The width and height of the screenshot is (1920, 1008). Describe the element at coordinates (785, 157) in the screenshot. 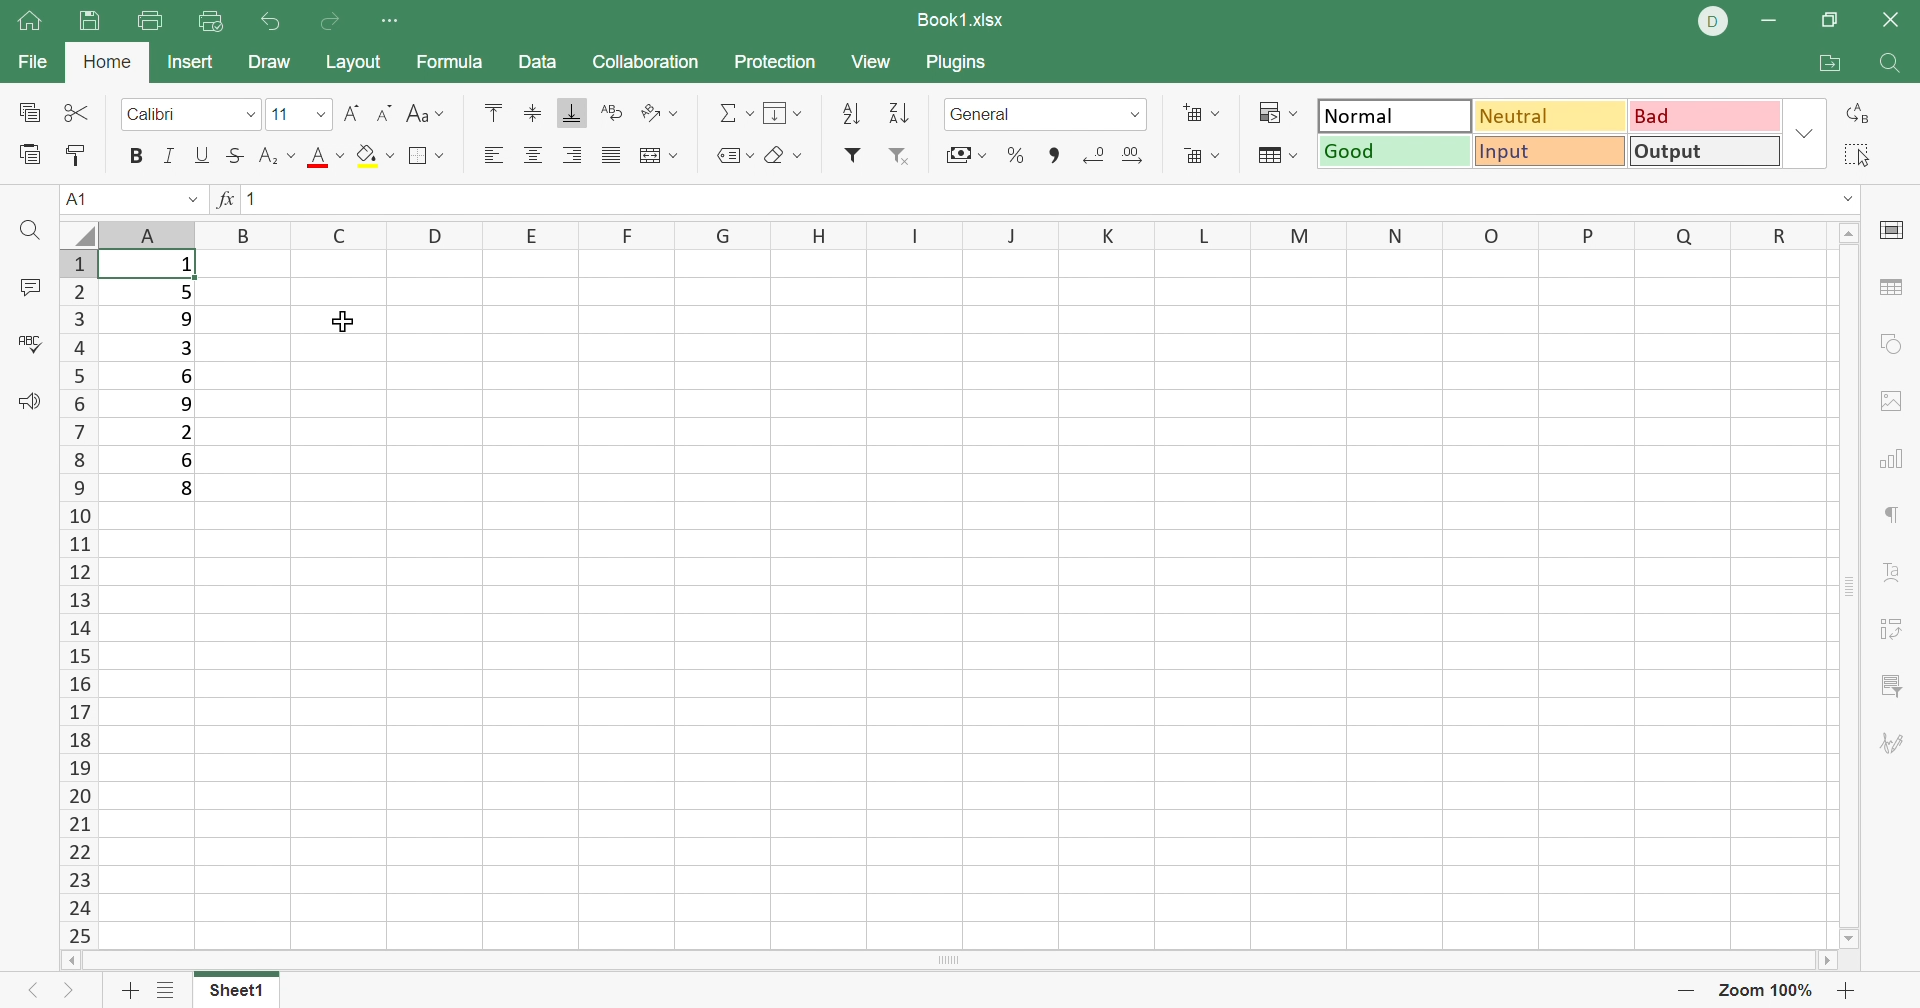

I see `Clear style` at that location.